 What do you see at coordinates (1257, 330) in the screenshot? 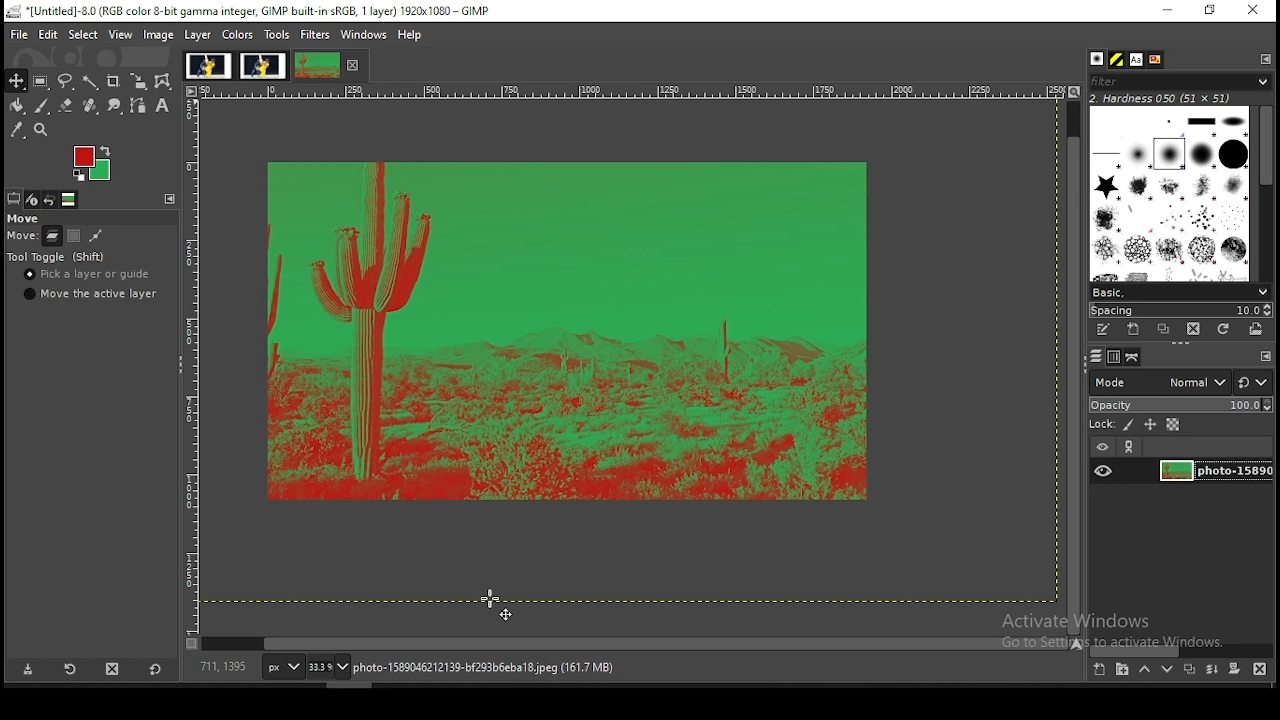
I see `open brush as image` at bounding box center [1257, 330].